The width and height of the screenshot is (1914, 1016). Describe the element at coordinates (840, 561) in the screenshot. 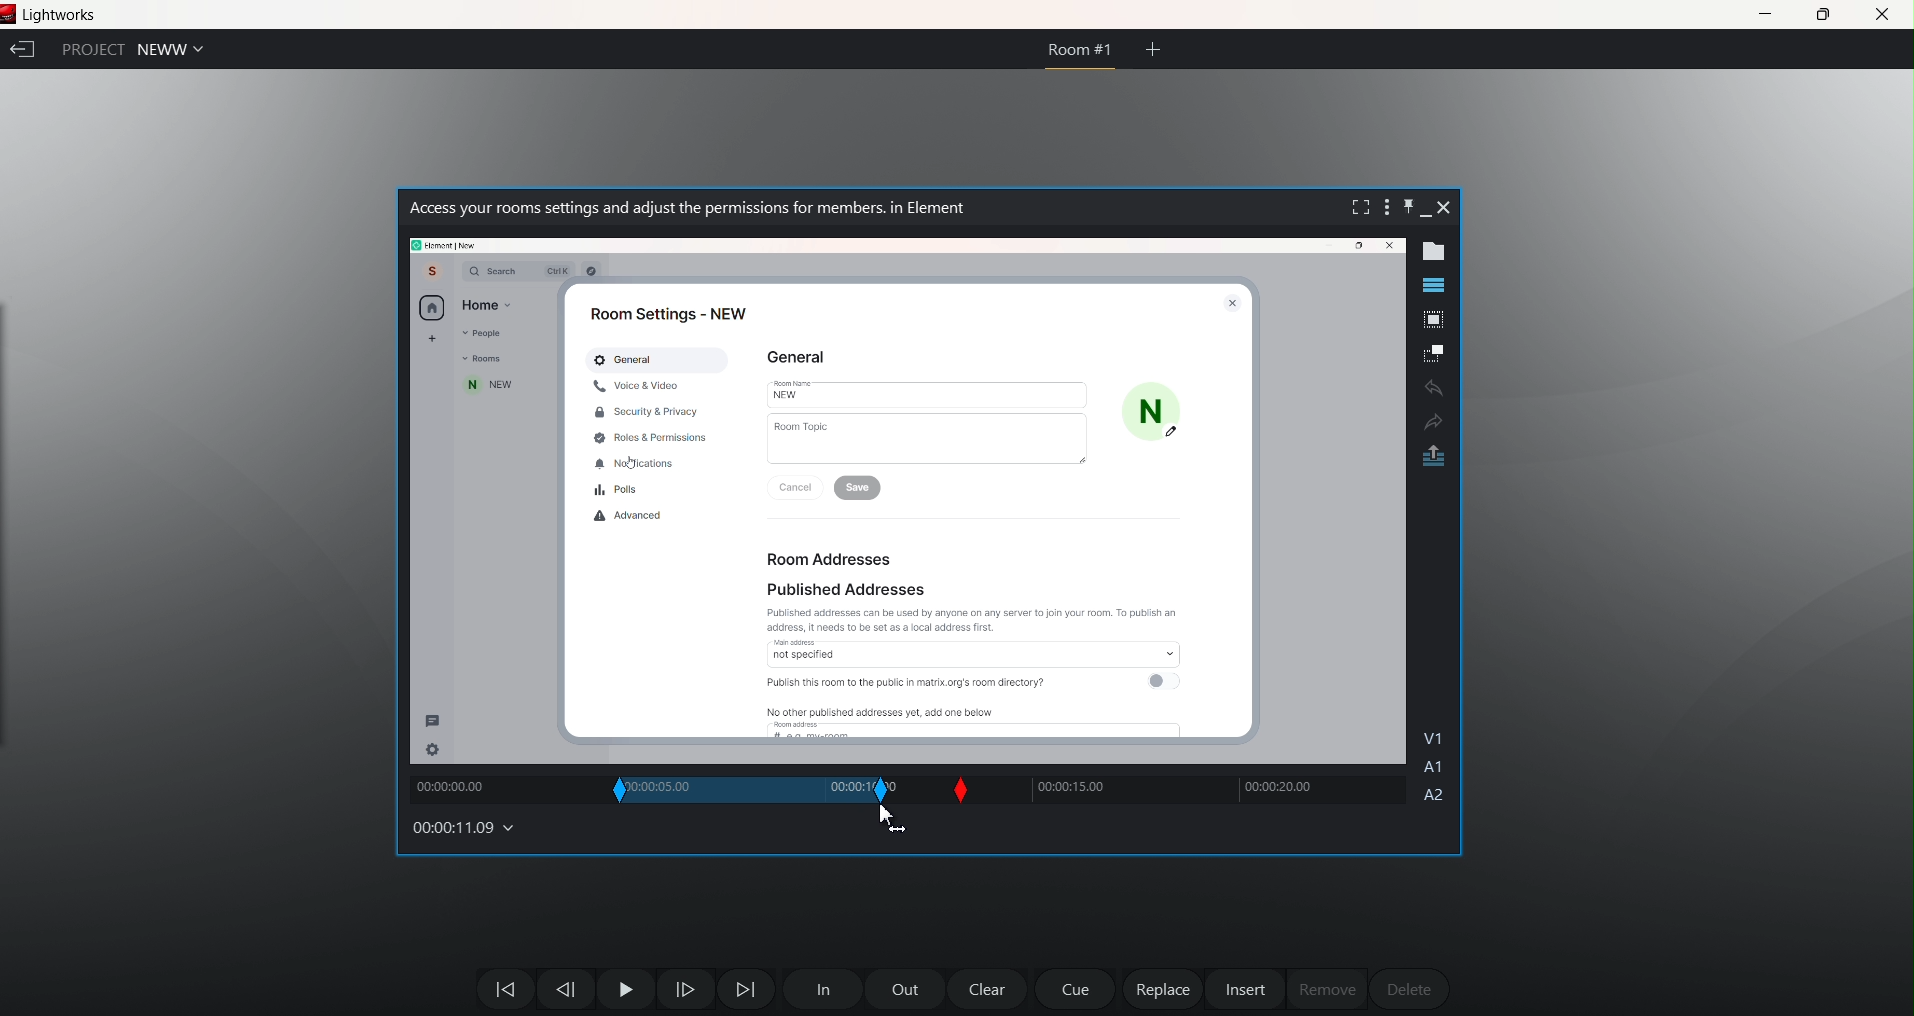

I see `Room Addresses` at that location.